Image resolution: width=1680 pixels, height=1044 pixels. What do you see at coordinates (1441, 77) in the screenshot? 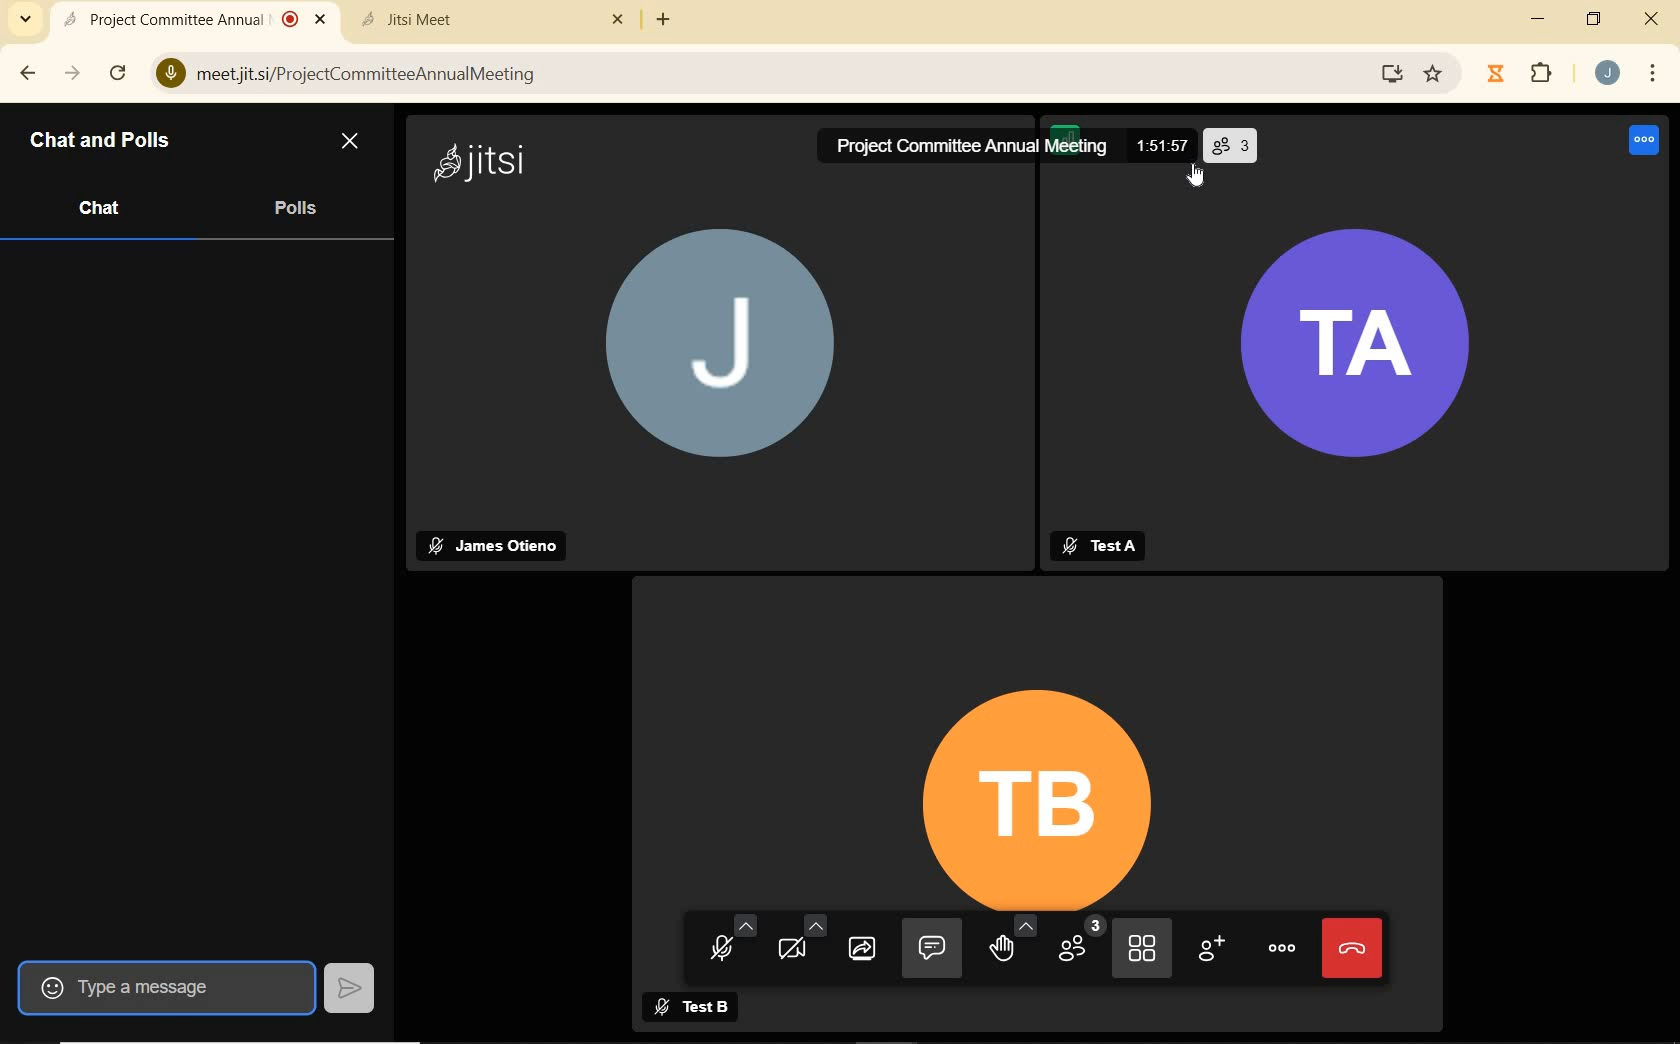
I see `Bookmark this Tab` at bounding box center [1441, 77].